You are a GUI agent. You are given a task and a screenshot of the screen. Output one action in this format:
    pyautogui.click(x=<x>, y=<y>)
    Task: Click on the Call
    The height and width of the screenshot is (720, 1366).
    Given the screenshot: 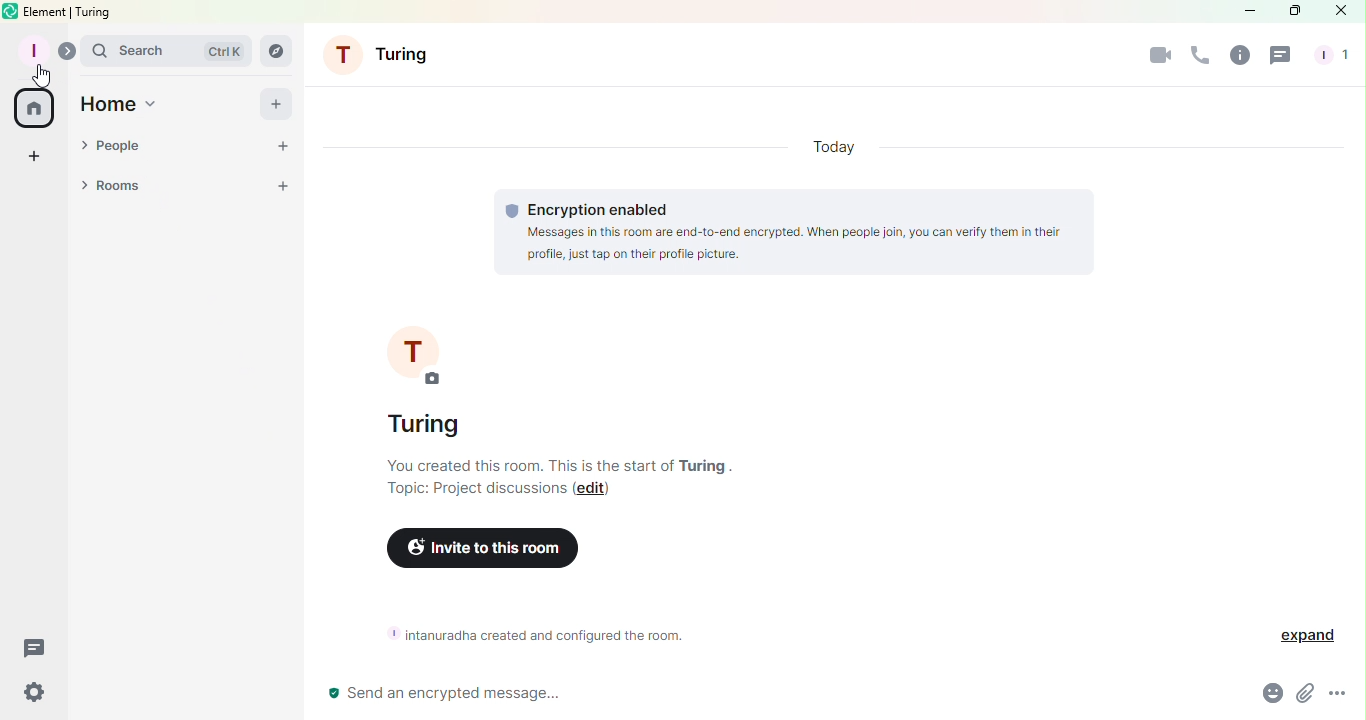 What is the action you would take?
    pyautogui.click(x=1194, y=55)
    